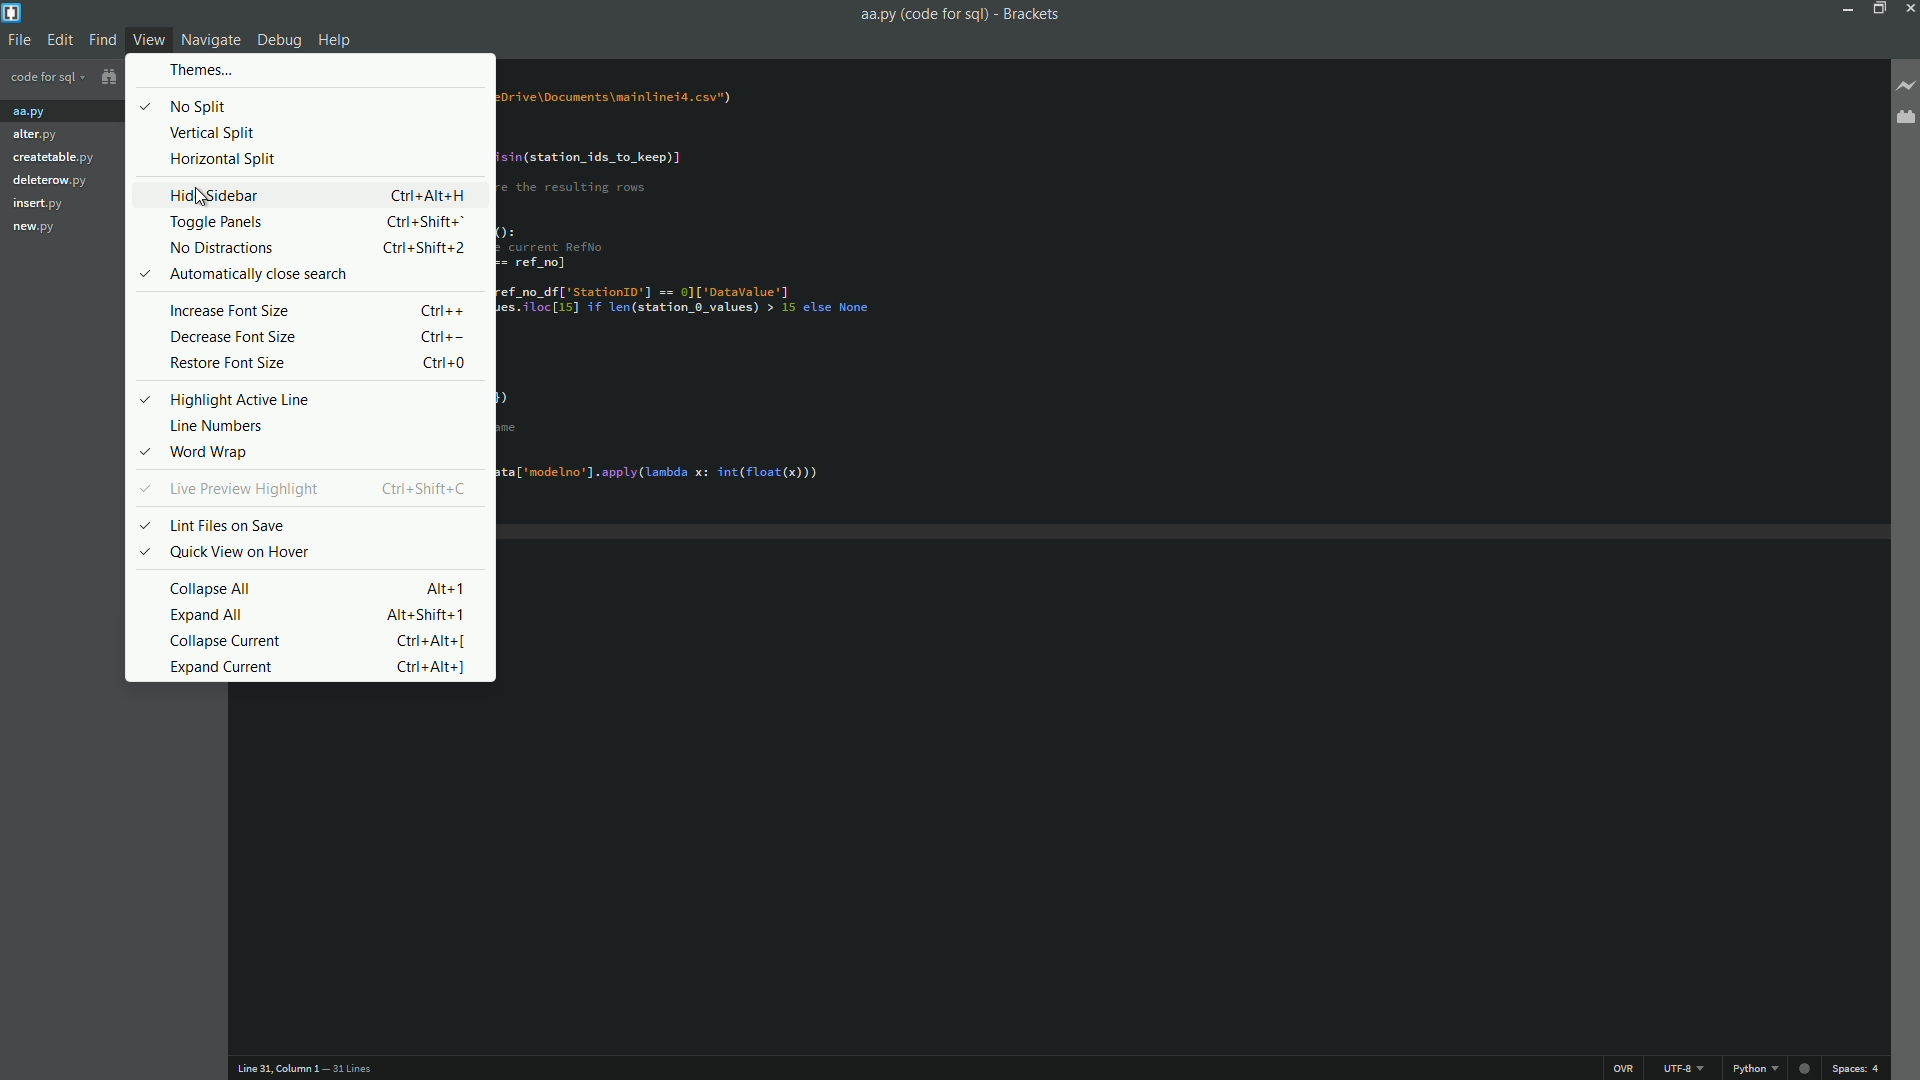  Describe the element at coordinates (257, 274) in the screenshot. I see `automatically close search button` at that location.